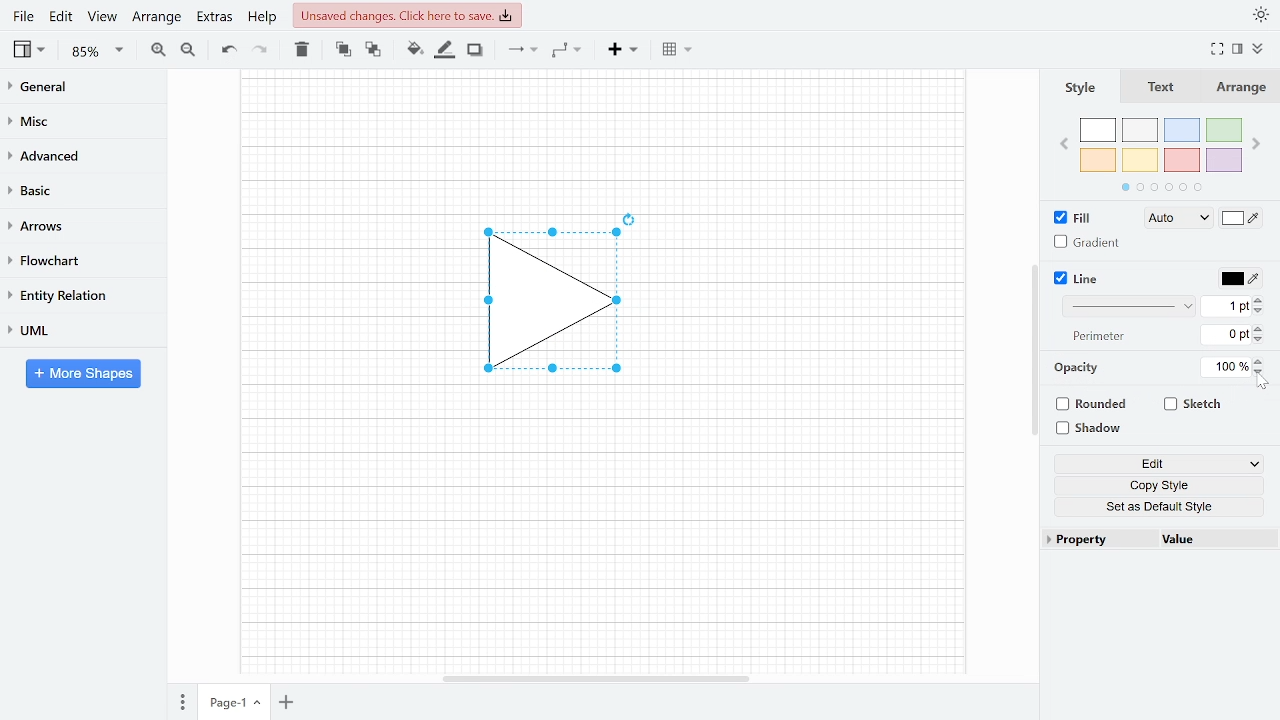 This screenshot has height=720, width=1280. Describe the element at coordinates (1260, 341) in the screenshot. I see `Decrease perimeter` at that location.